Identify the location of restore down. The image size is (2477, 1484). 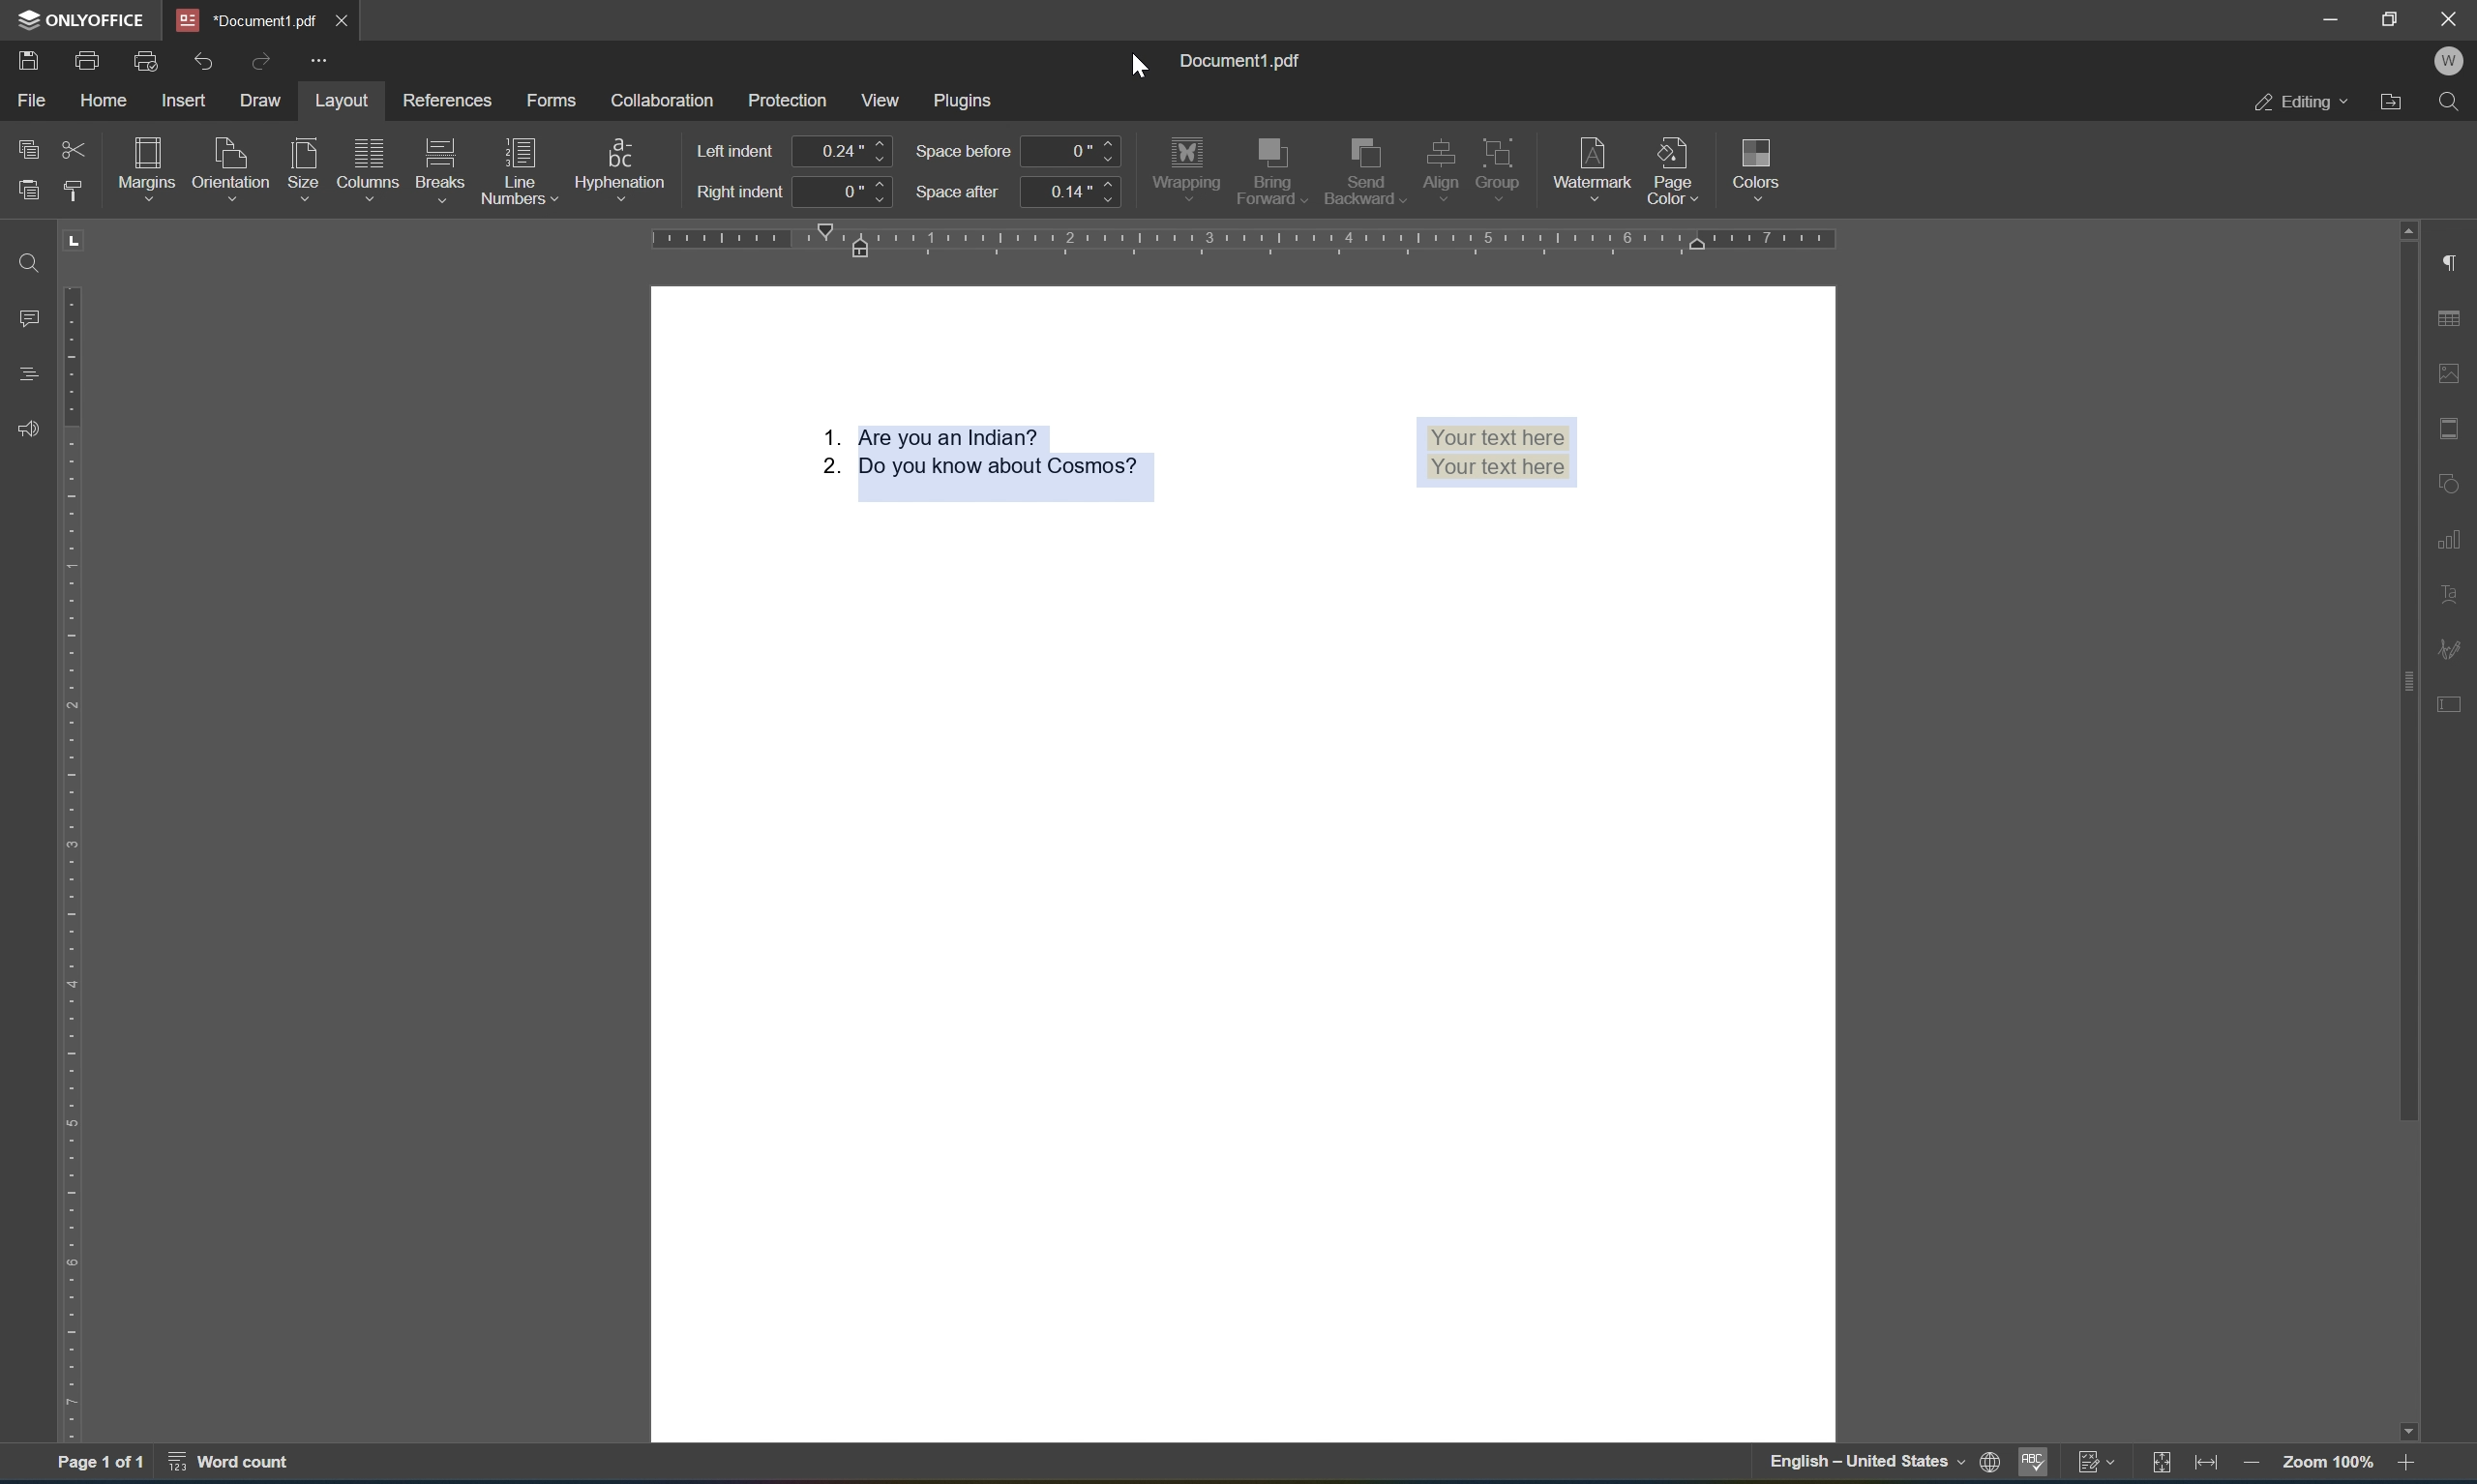
(2390, 19).